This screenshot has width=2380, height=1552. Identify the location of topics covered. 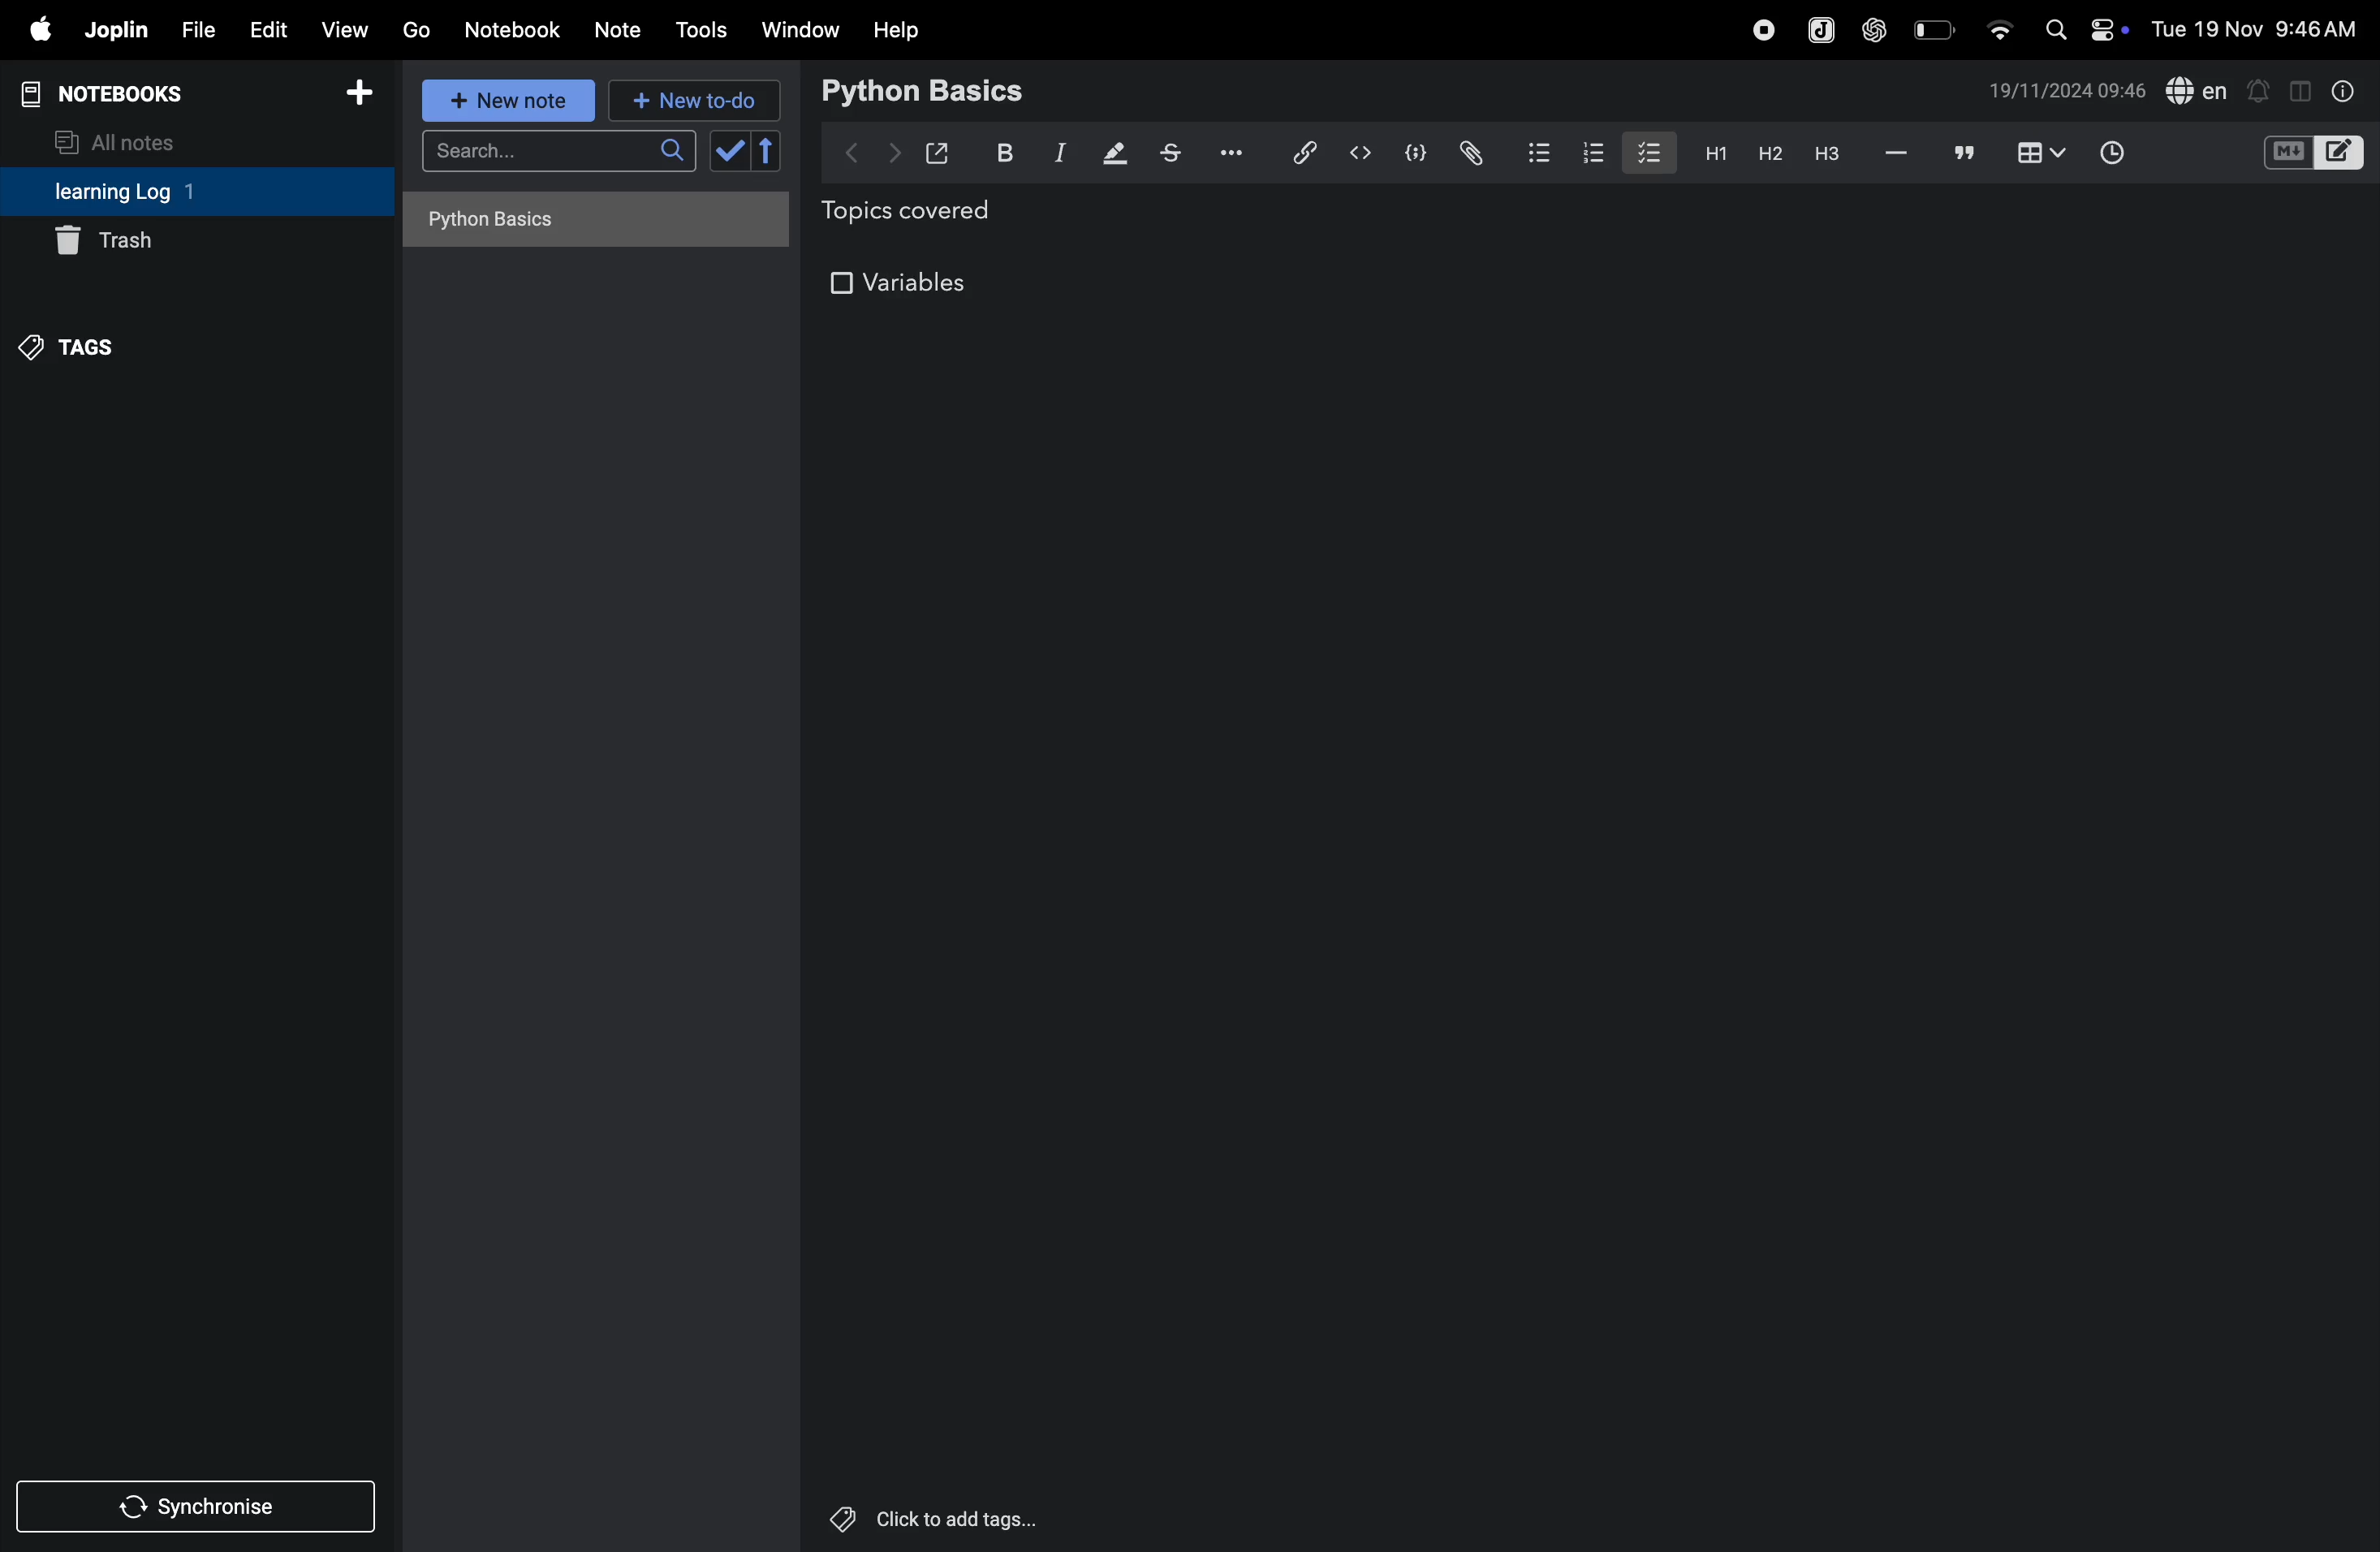
(929, 214).